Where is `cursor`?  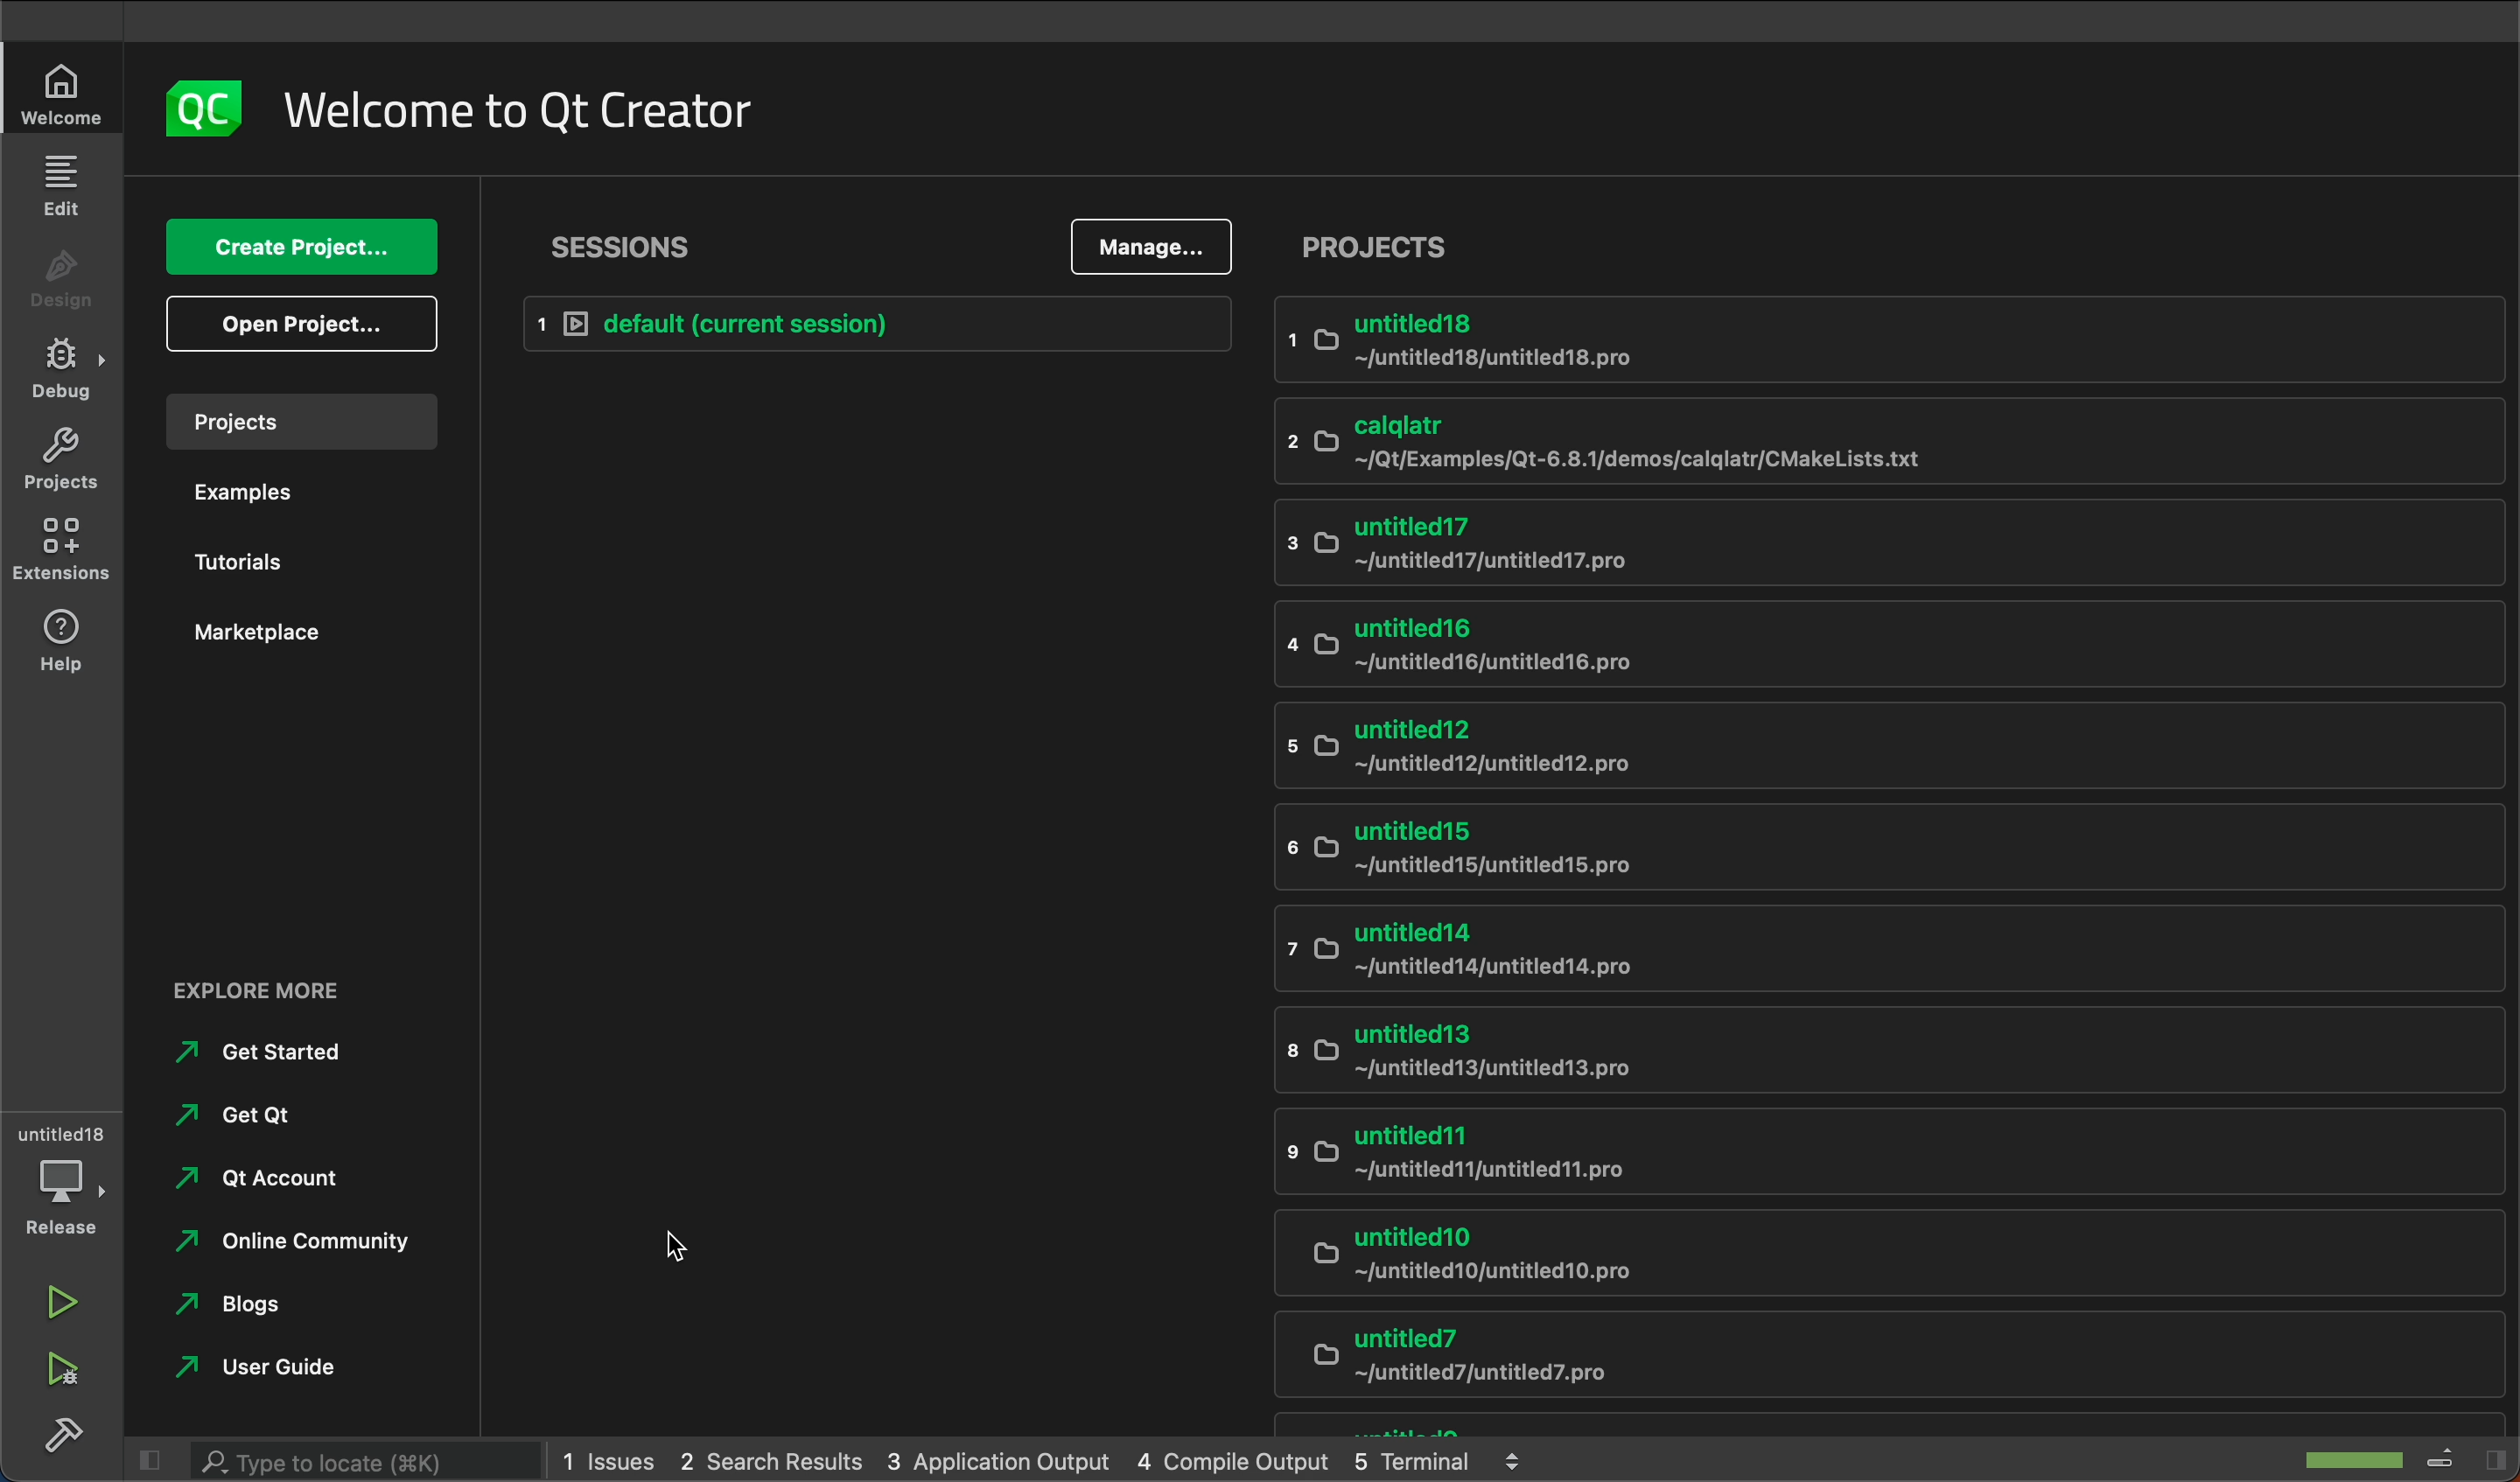 cursor is located at coordinates (659, 1243).